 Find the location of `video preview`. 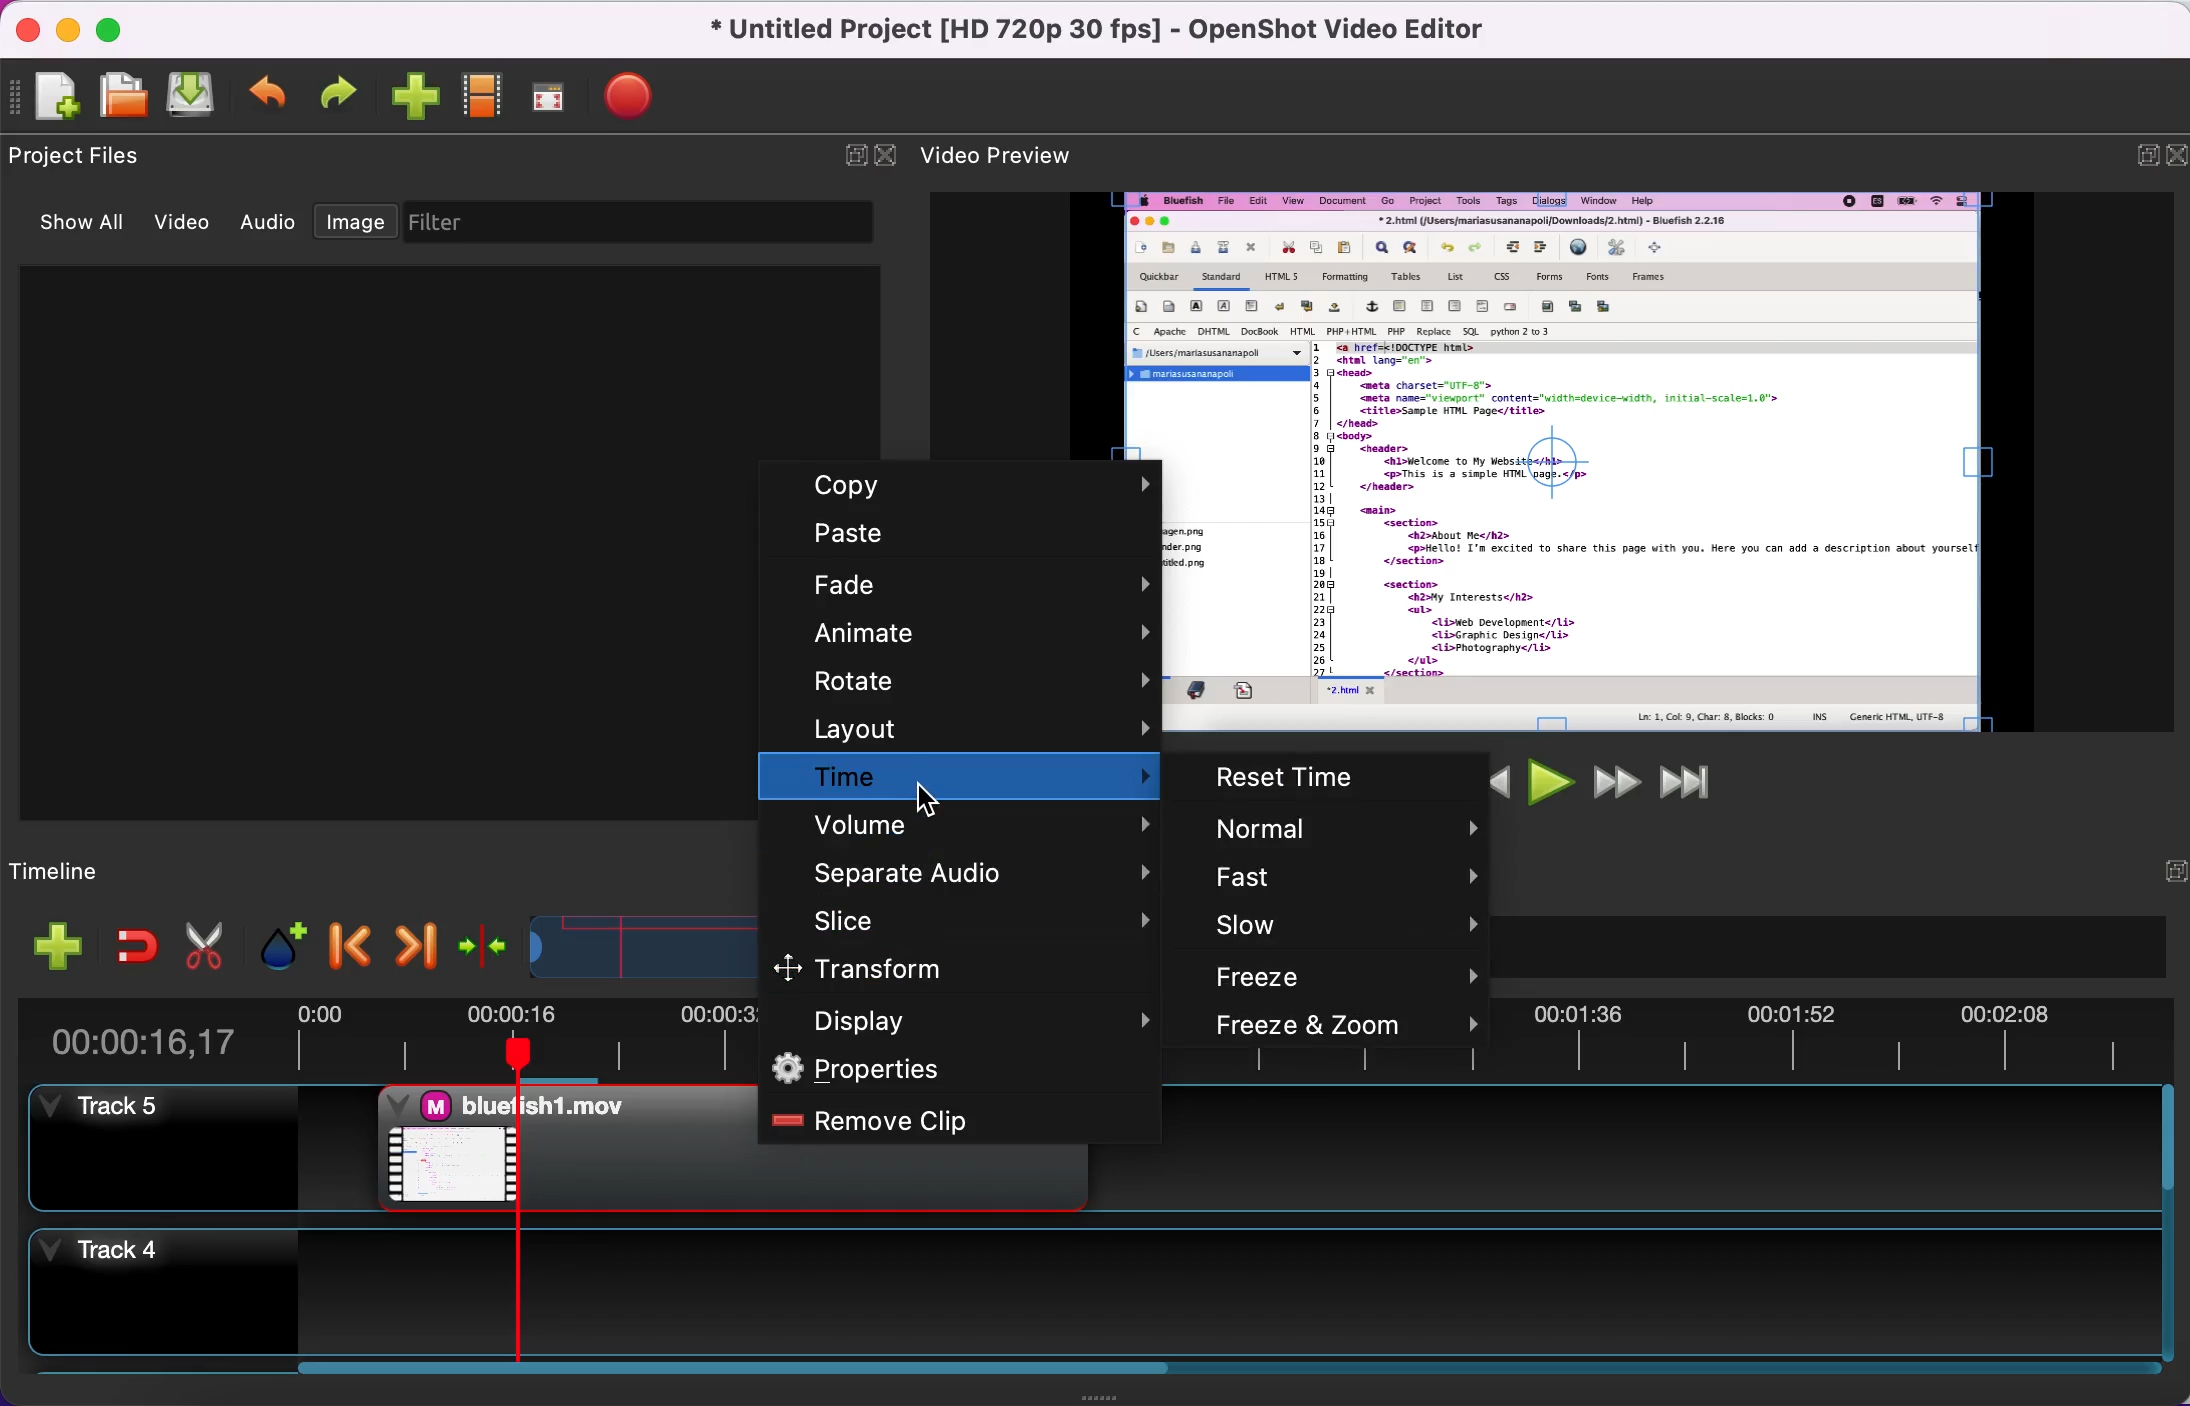

video preview is located at coordinates (1670, 461).